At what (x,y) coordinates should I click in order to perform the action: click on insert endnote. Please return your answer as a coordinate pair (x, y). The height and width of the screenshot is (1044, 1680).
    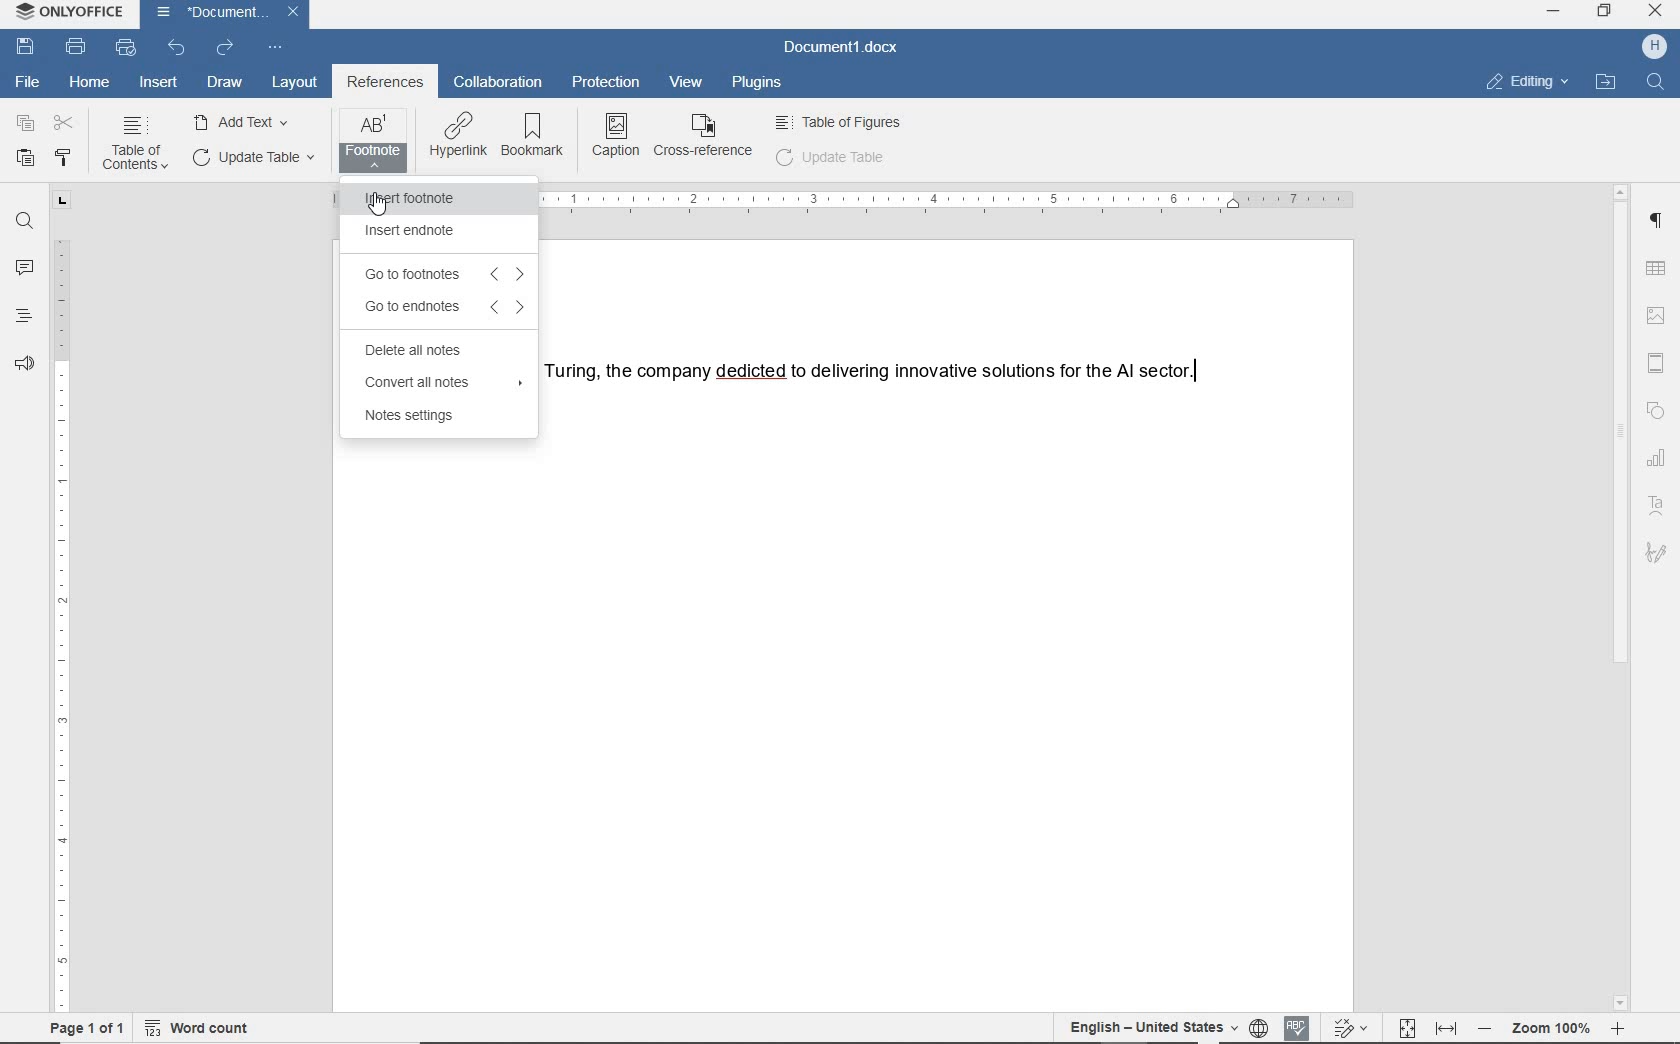
    Looking at the image, I should click on (410, 233).